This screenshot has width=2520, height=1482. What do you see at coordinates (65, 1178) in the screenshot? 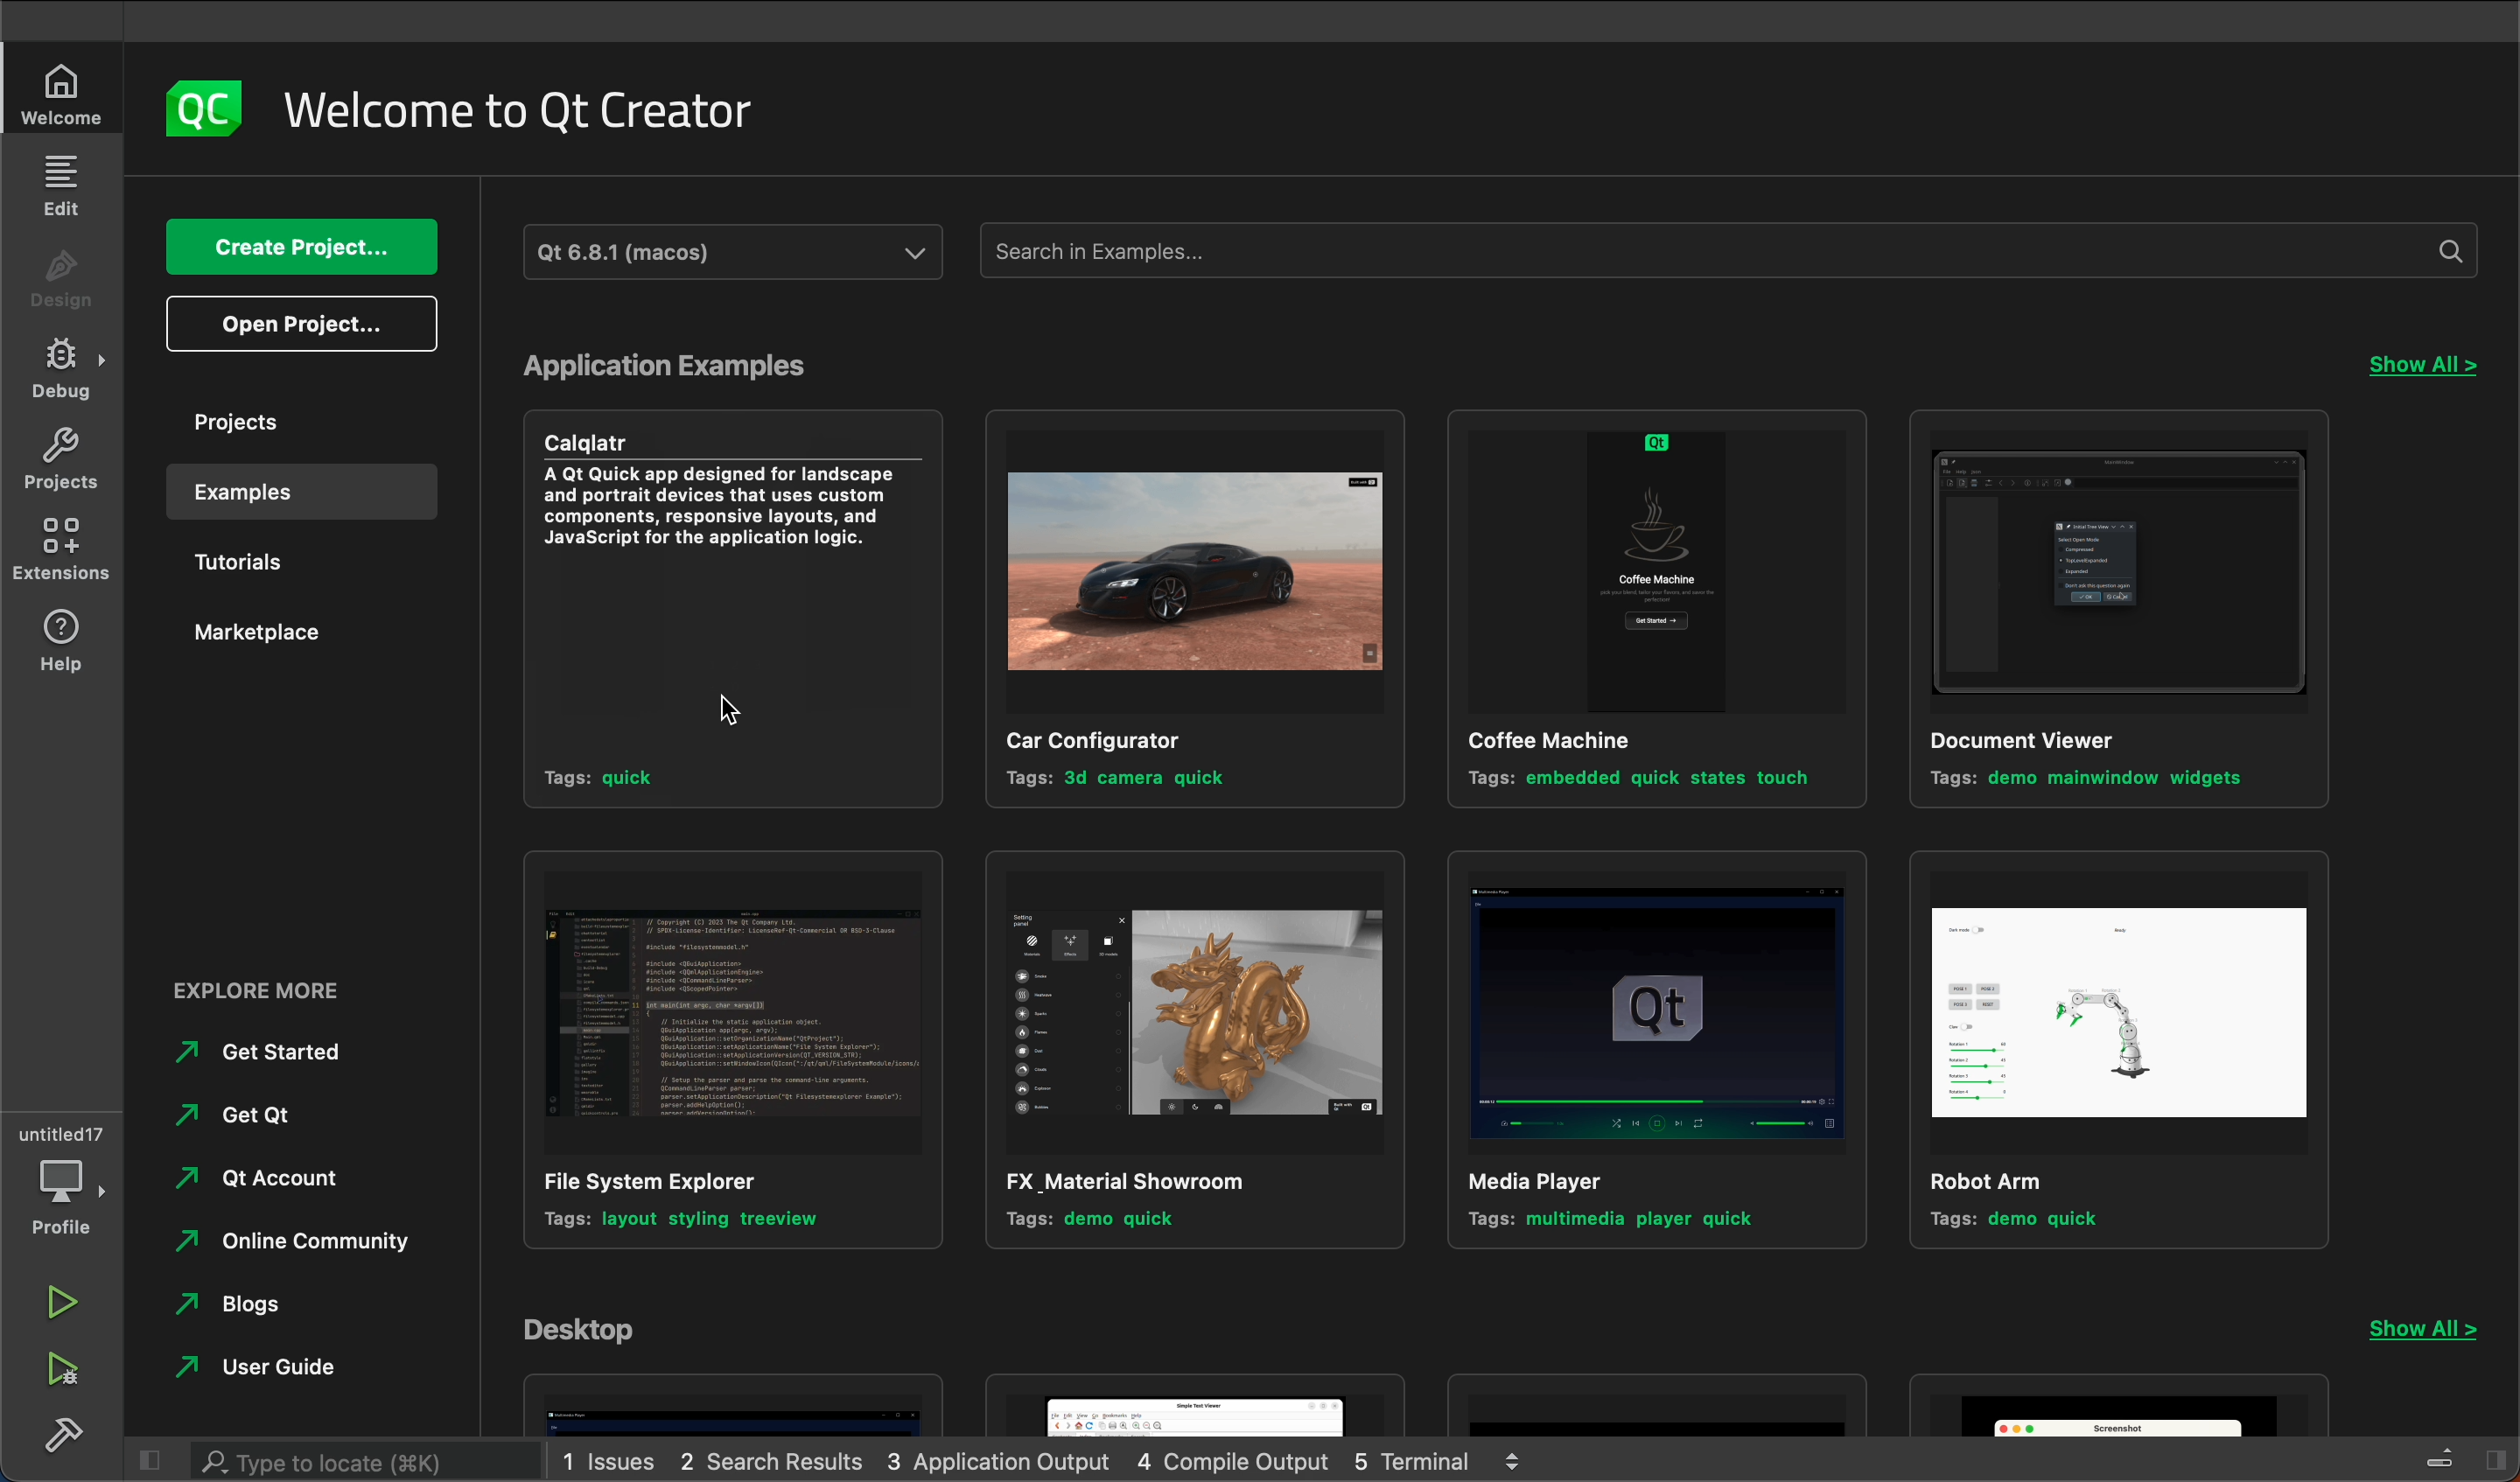
I see `debugger` at bounding box center [65, 1178].